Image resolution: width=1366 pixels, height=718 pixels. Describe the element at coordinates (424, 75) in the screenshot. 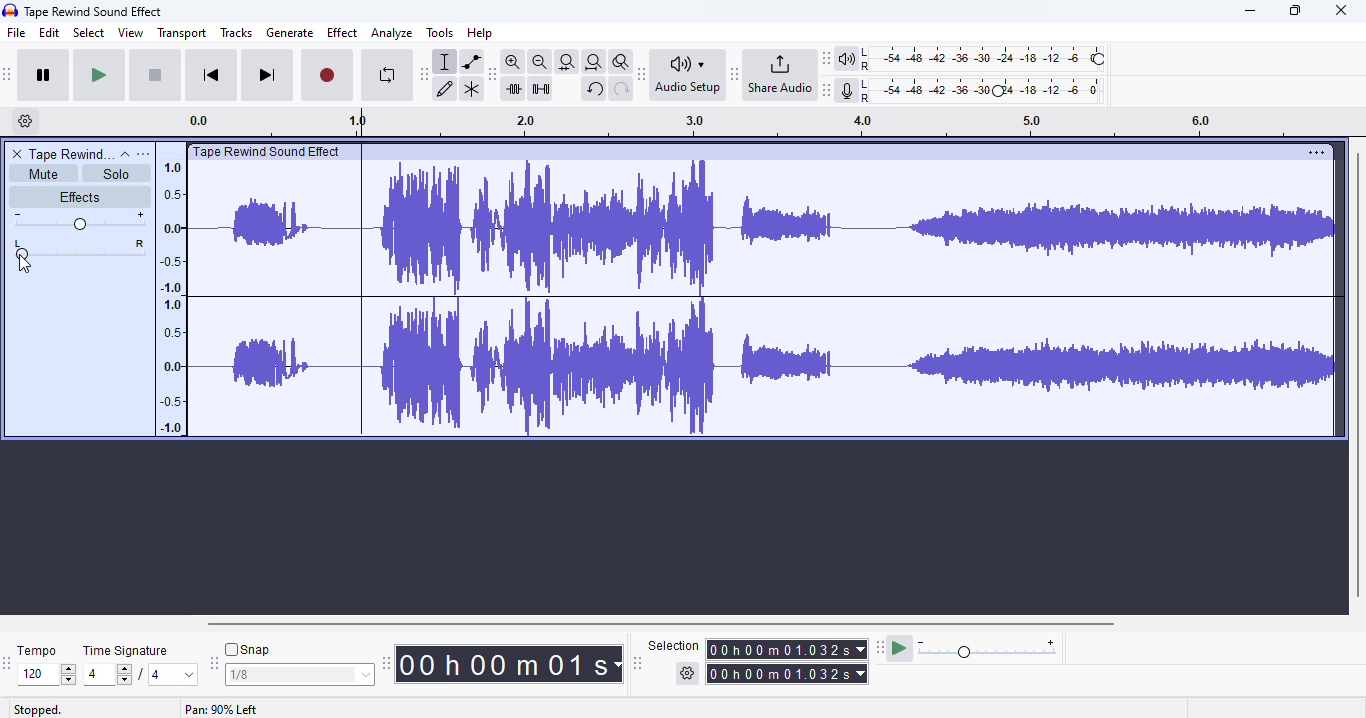

I see `audacity tools toolbar` at that location.